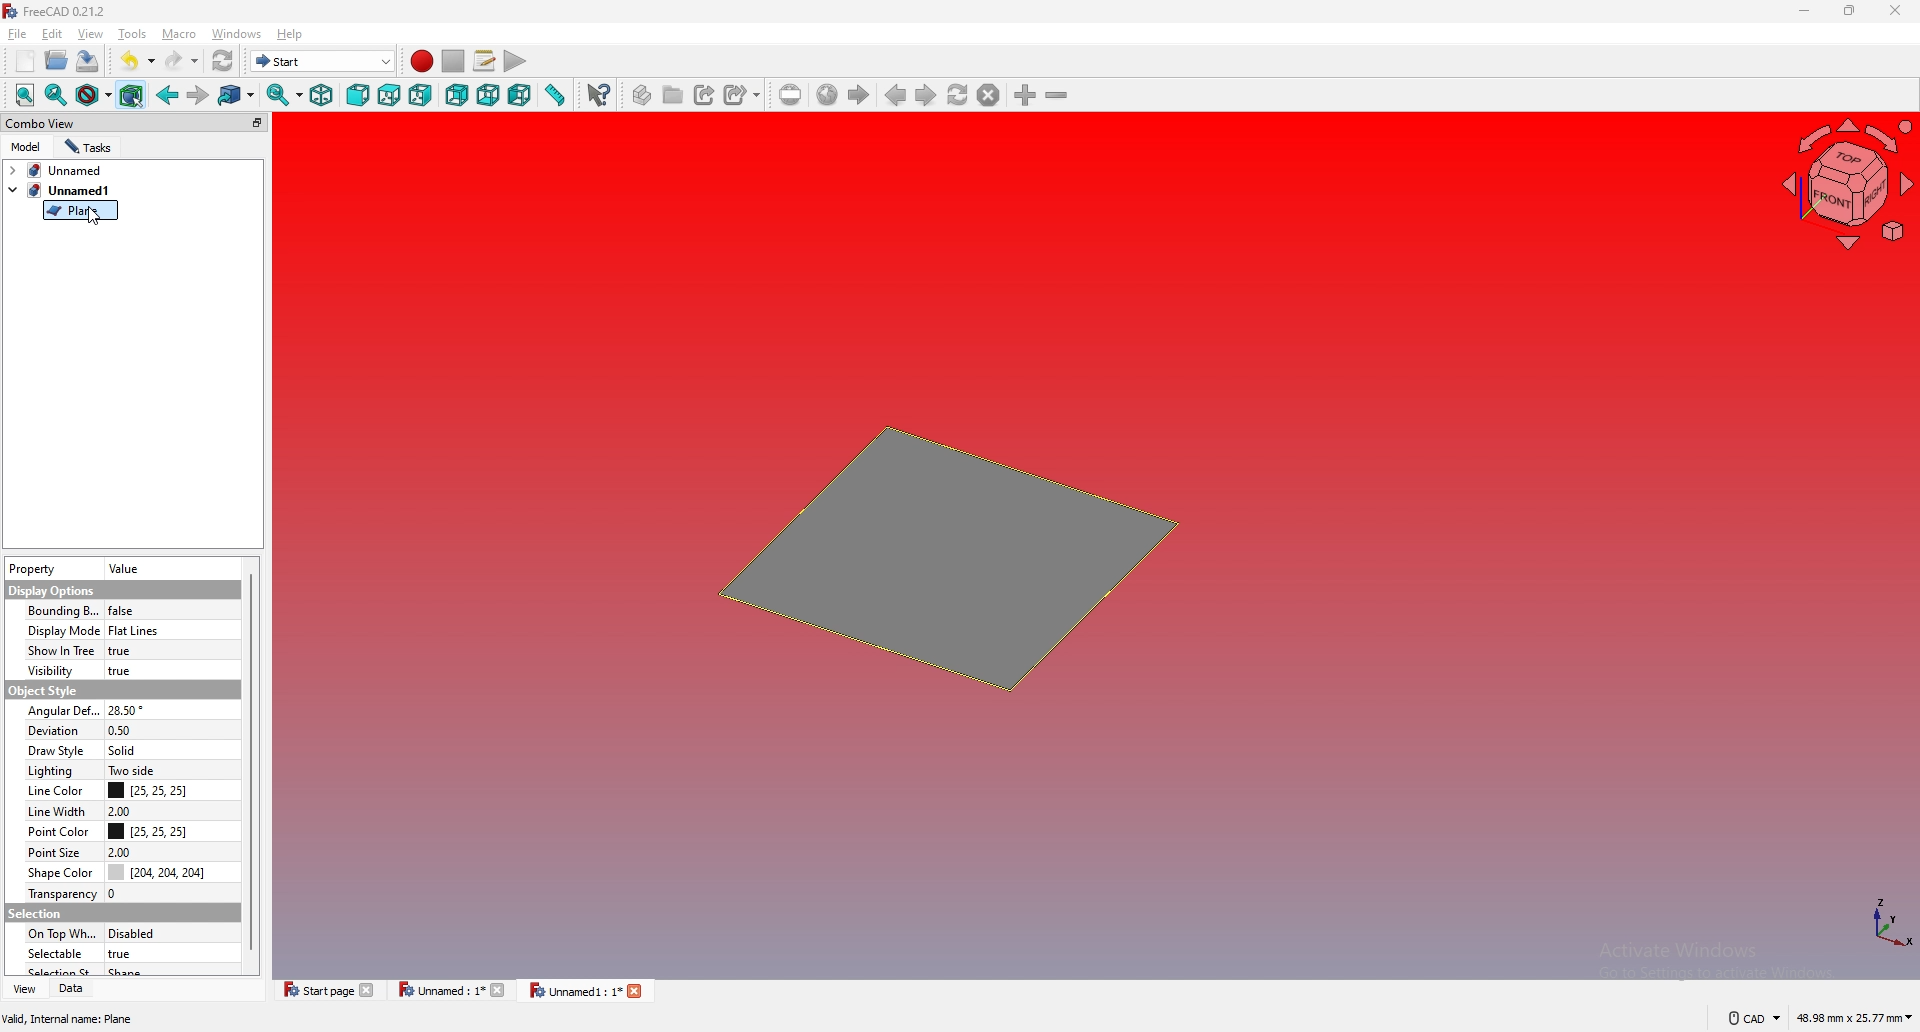 The image size is (1920, 1032). I want to click on new, so click(26, 61).